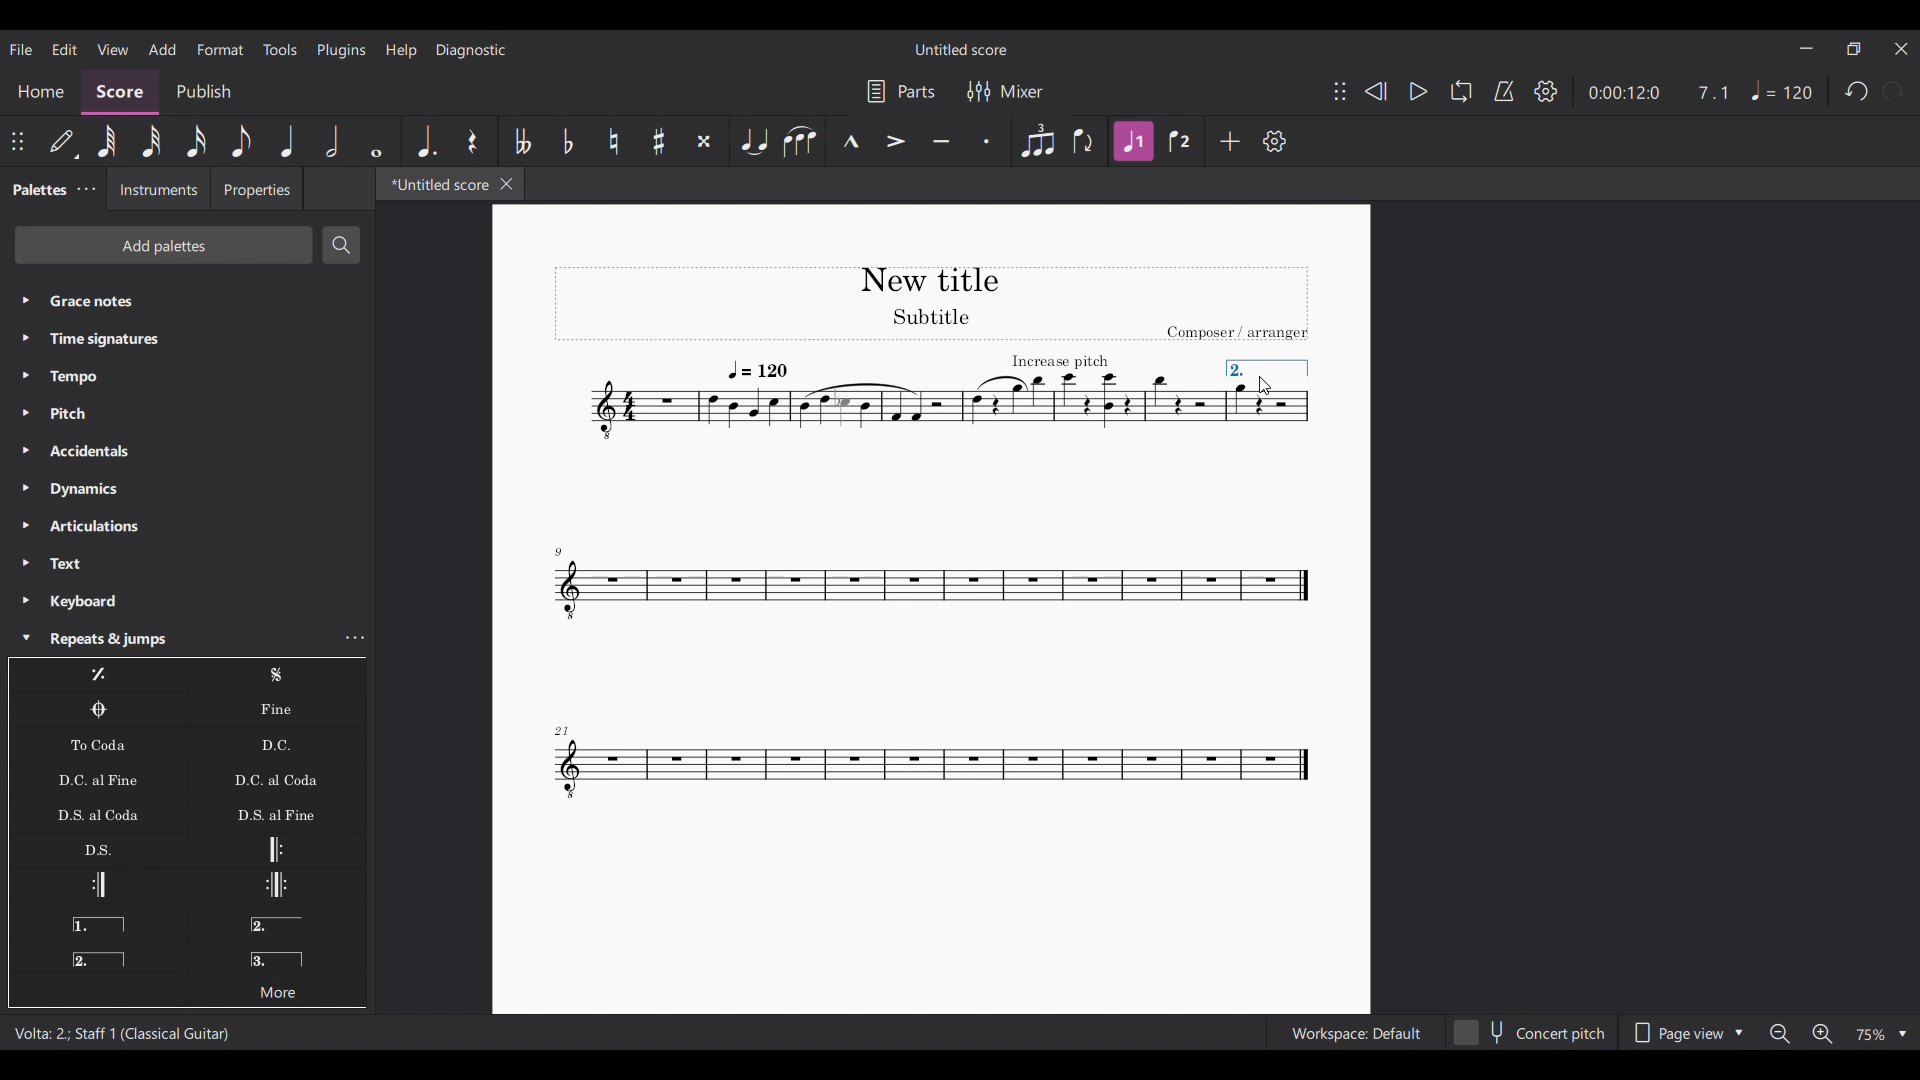 The image size is (1920, 1080). What do you see at coordinates (187, 601) in the screenshot?
I see `Keyboard` at bounding box center [187, 601].